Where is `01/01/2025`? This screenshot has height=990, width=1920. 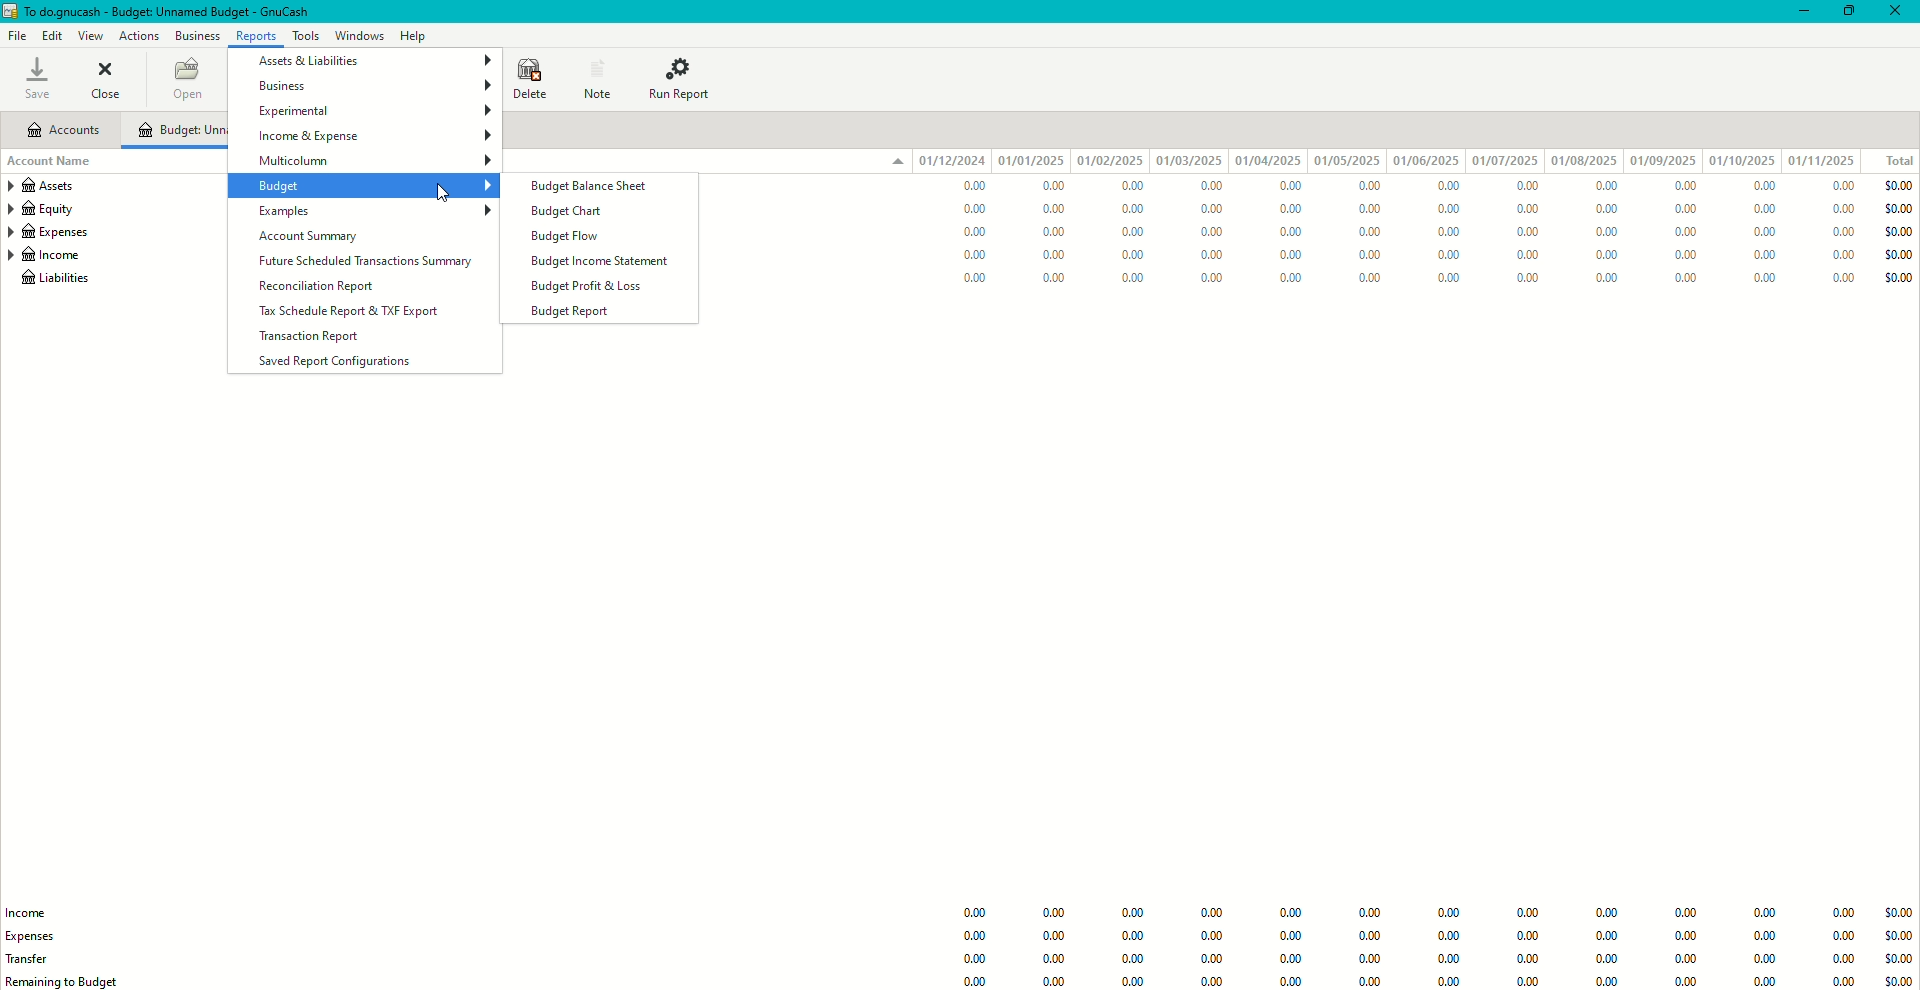
01/01/2025 is located at coordinates (1032, 161).